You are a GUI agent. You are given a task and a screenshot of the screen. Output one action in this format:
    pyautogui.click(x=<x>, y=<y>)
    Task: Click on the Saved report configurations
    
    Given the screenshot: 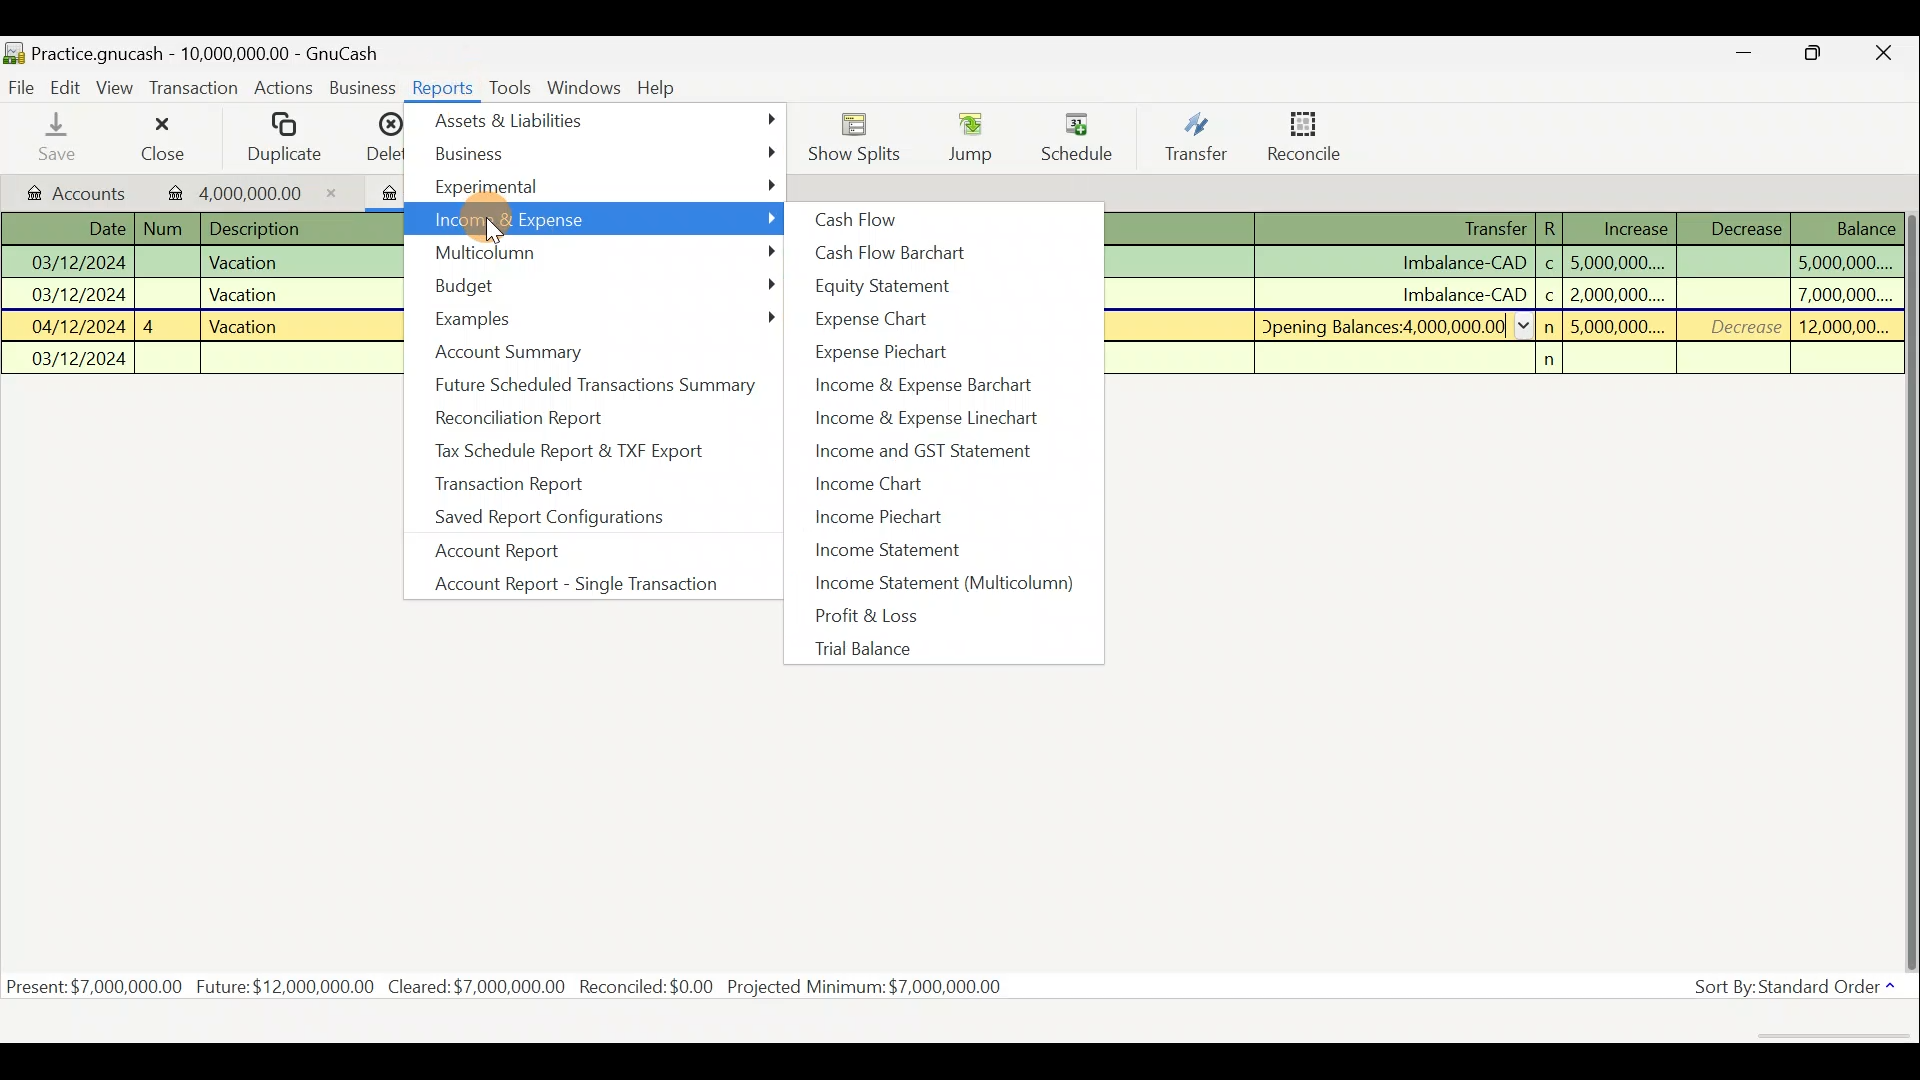 What is the action you would take?
    pyautogui.click(x=547, y=517)
    